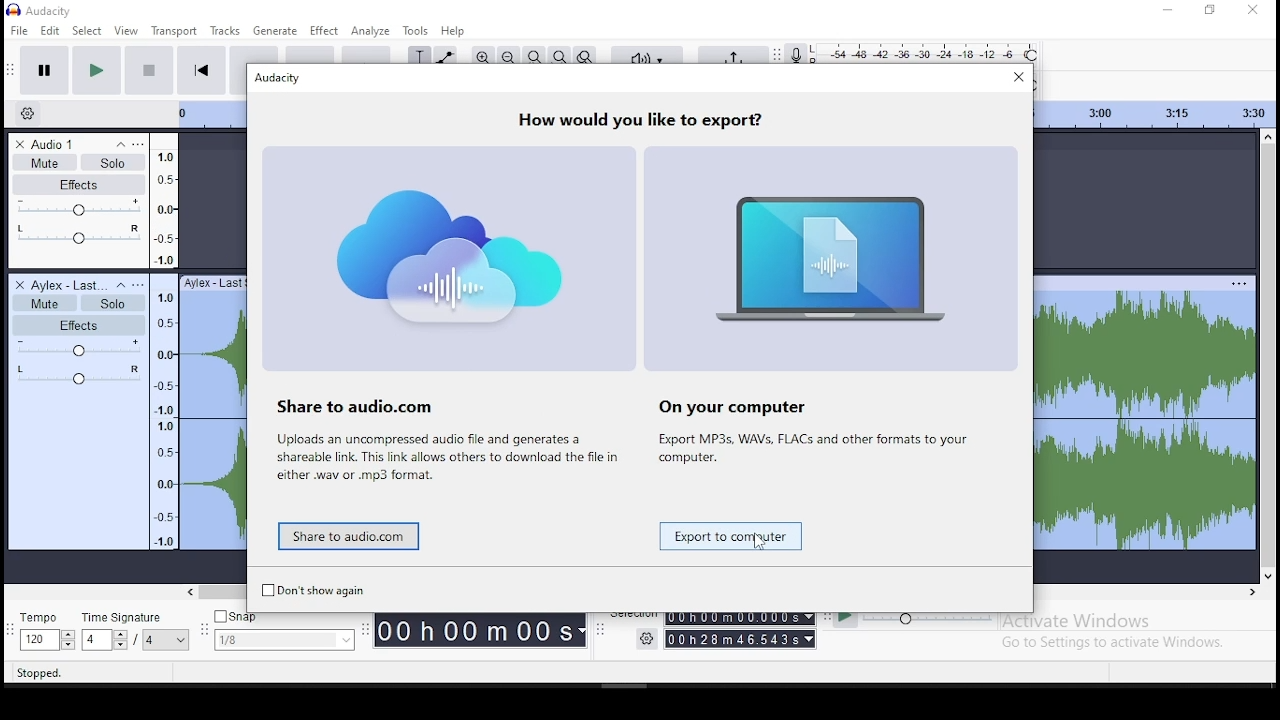 This screenshot has height=720, width=1280. What do you see at coordinates (647, 638) in the screenshot?
I see `settings` at bounding box center [647, 638].